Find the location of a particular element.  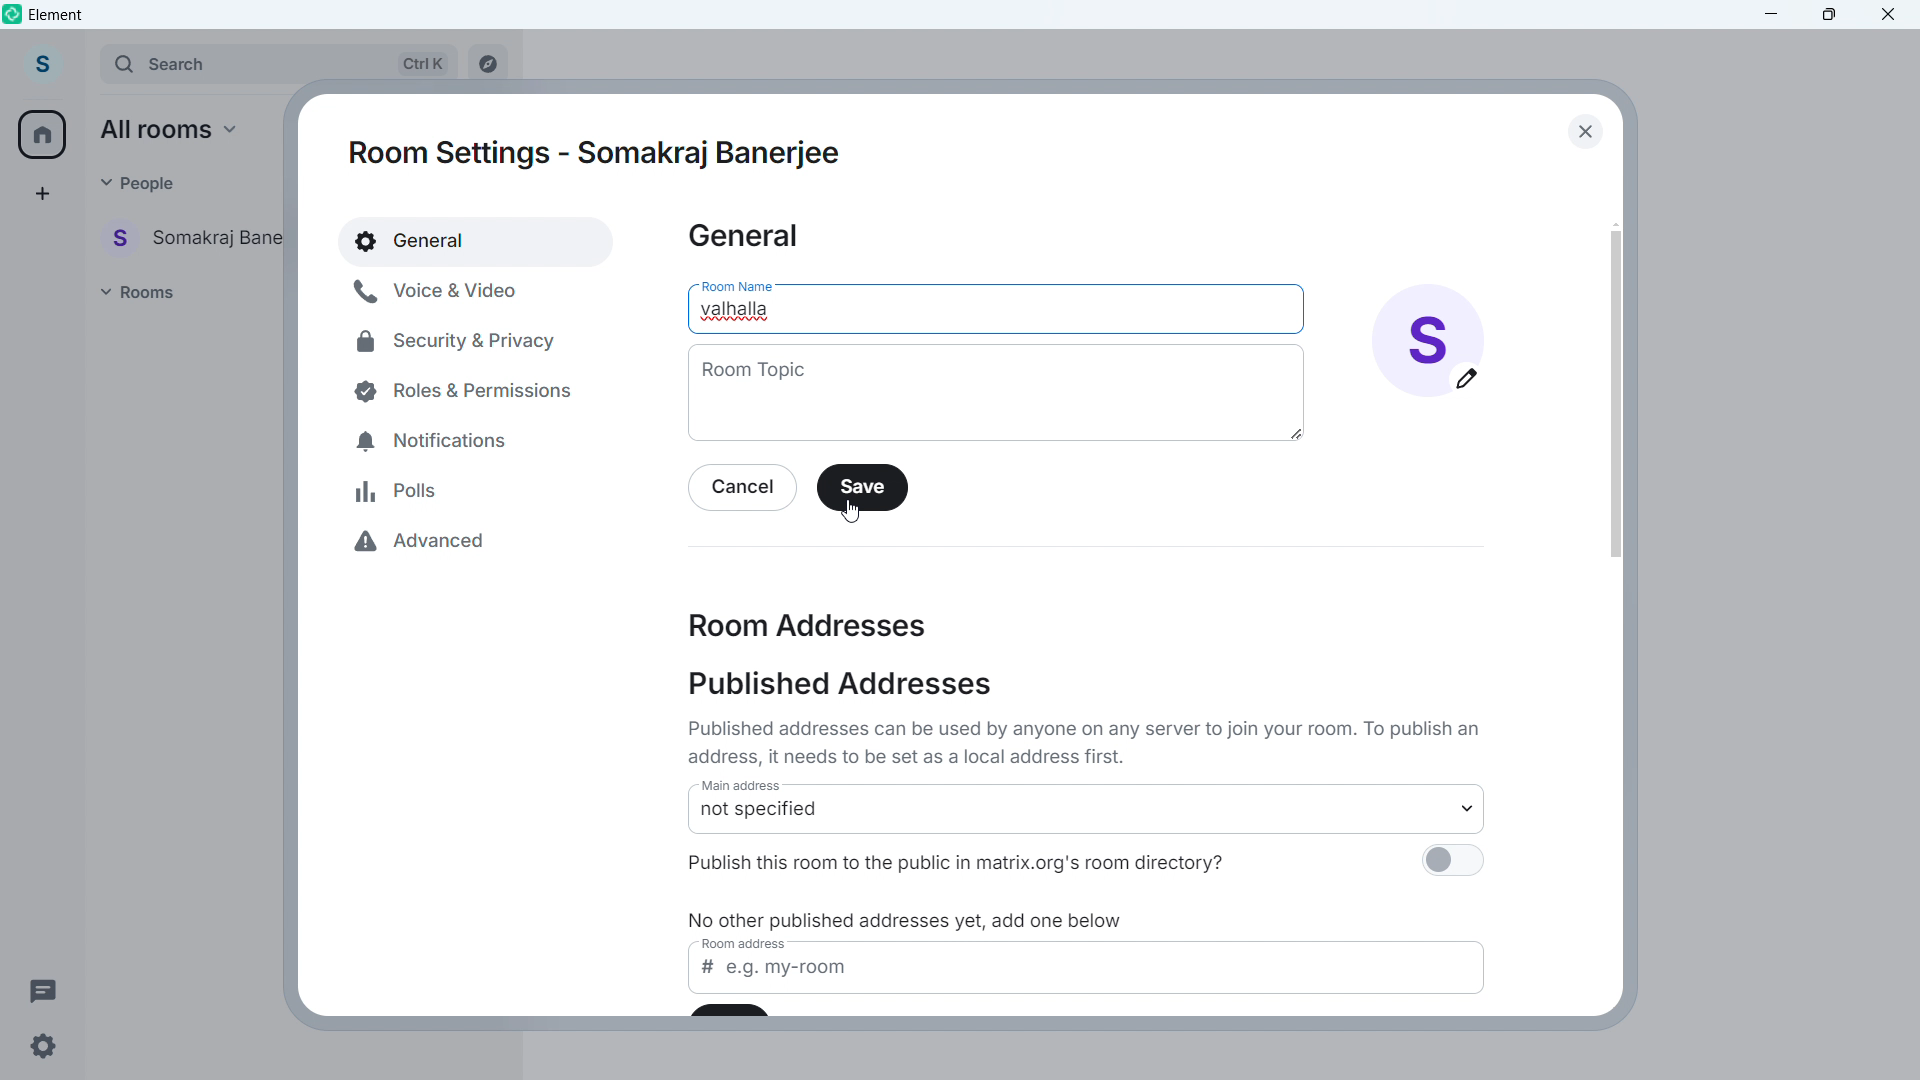

minimize is located at coordinates (1772, 15).